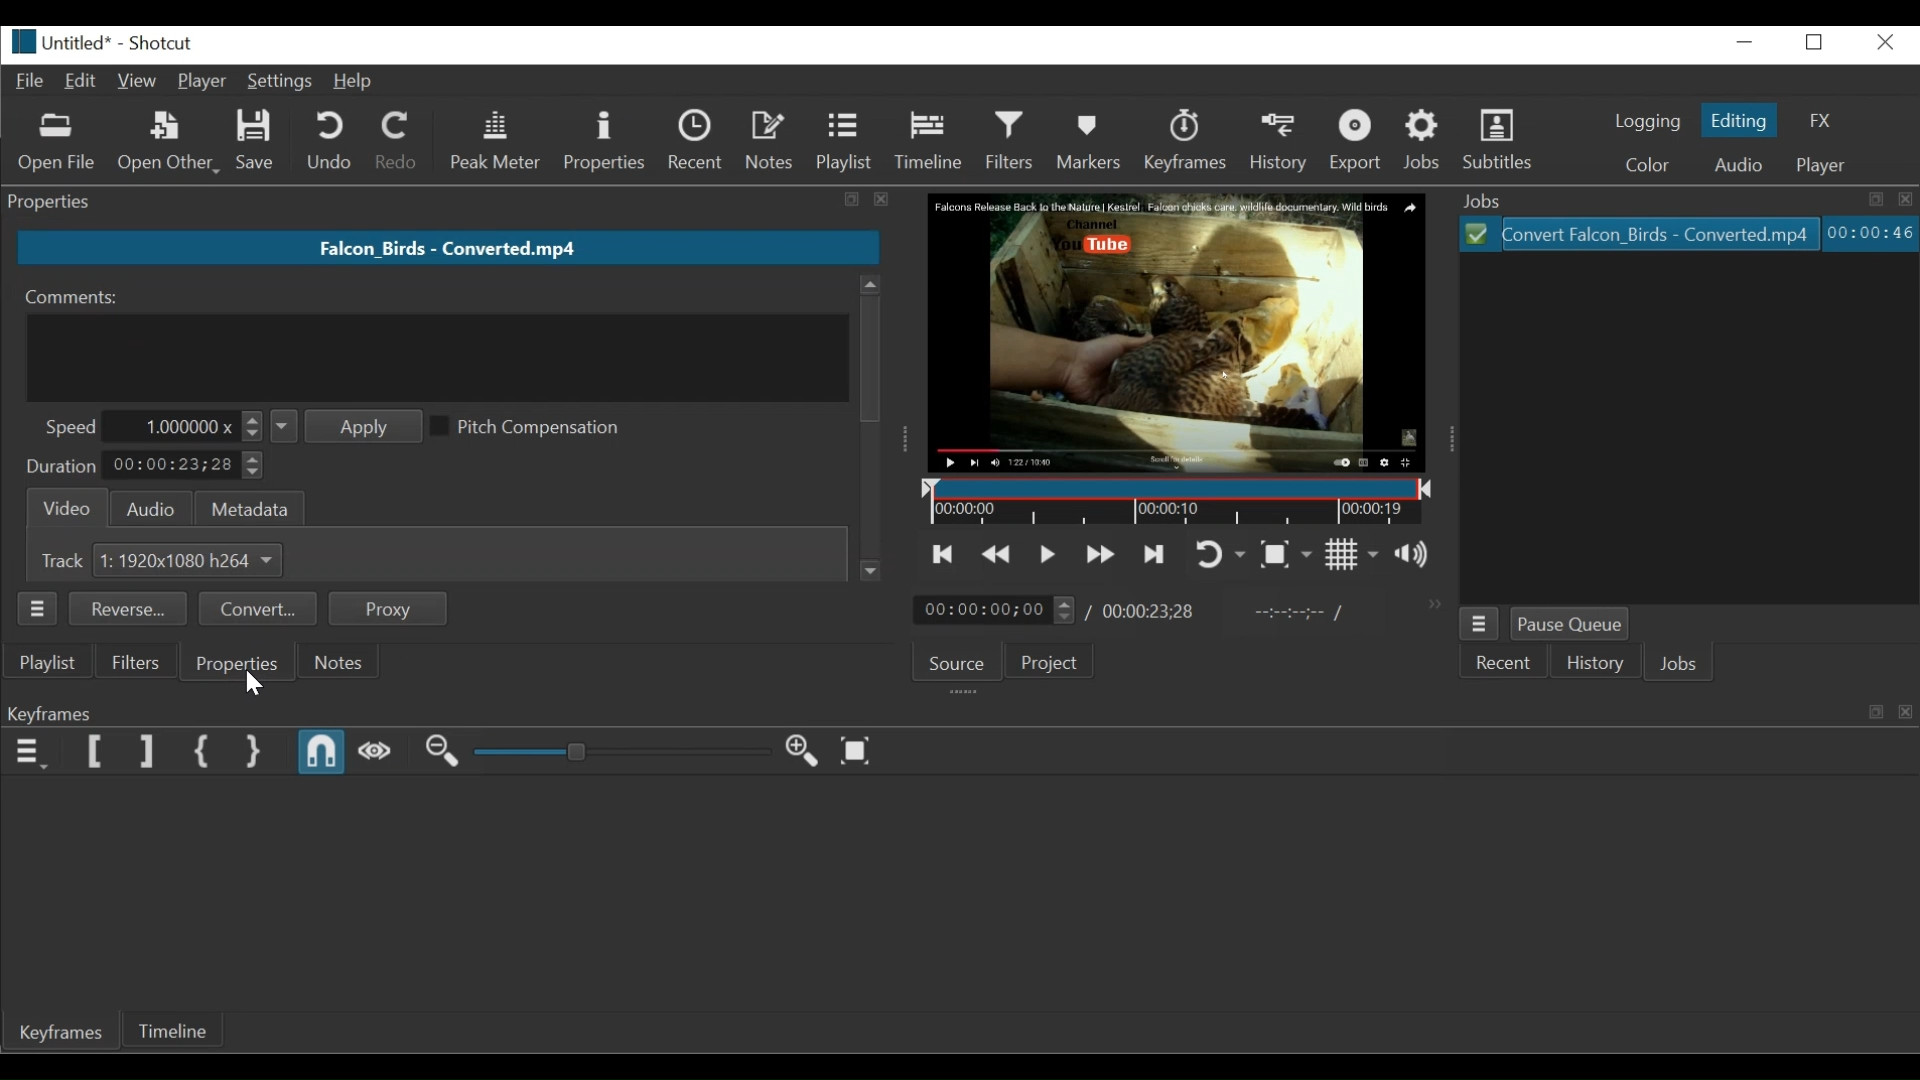  What do you see at coordinates (64, 507) in the screenshot?
I see `Video` at bounding box center [64, 507].